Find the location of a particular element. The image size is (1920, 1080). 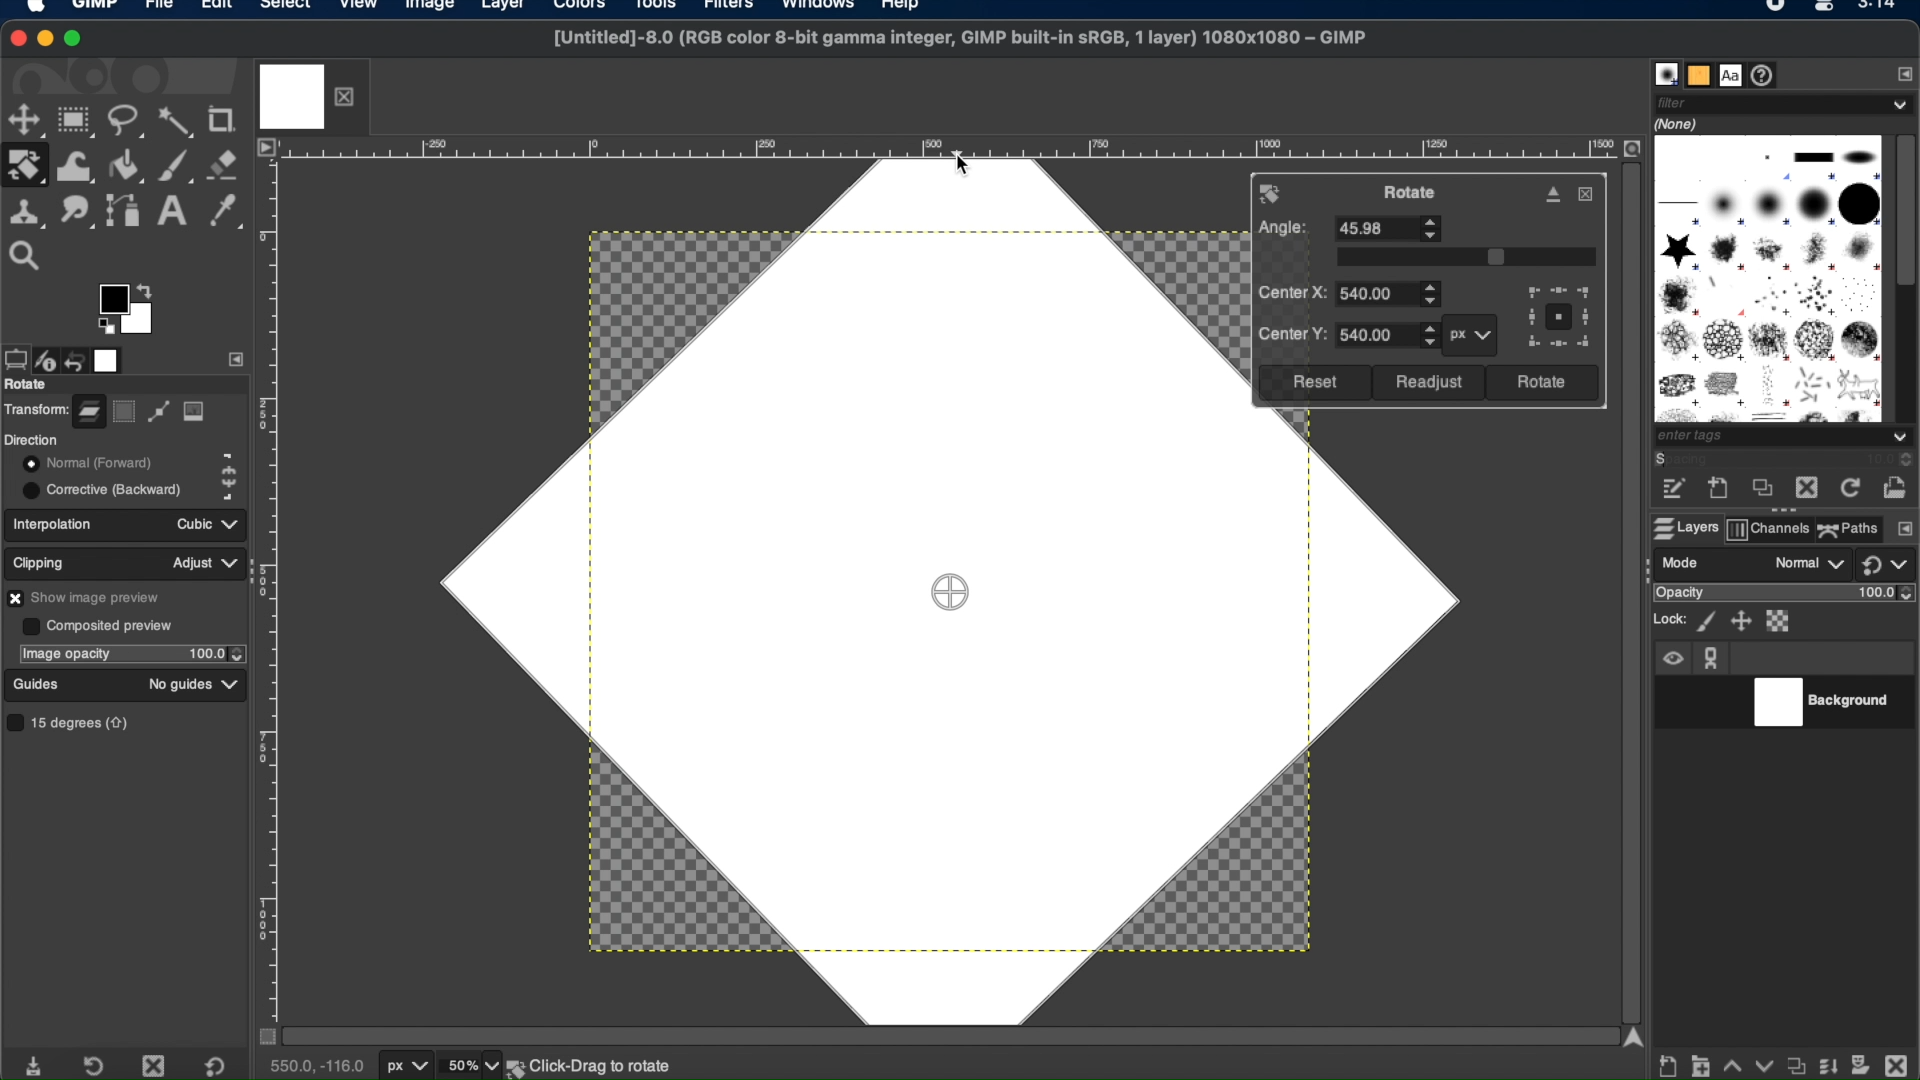

mode is located at coordinates (1683, 562).